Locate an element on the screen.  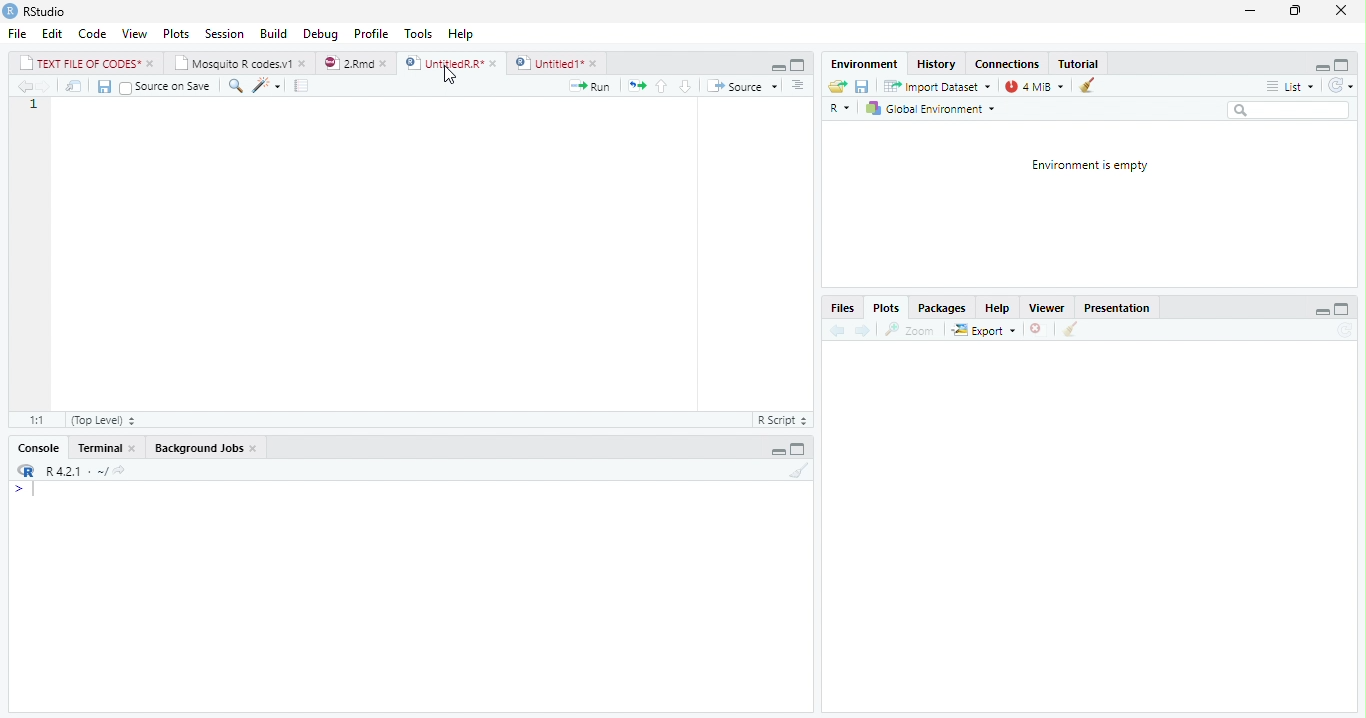
hide r script is located at coordinates (1322, 311).